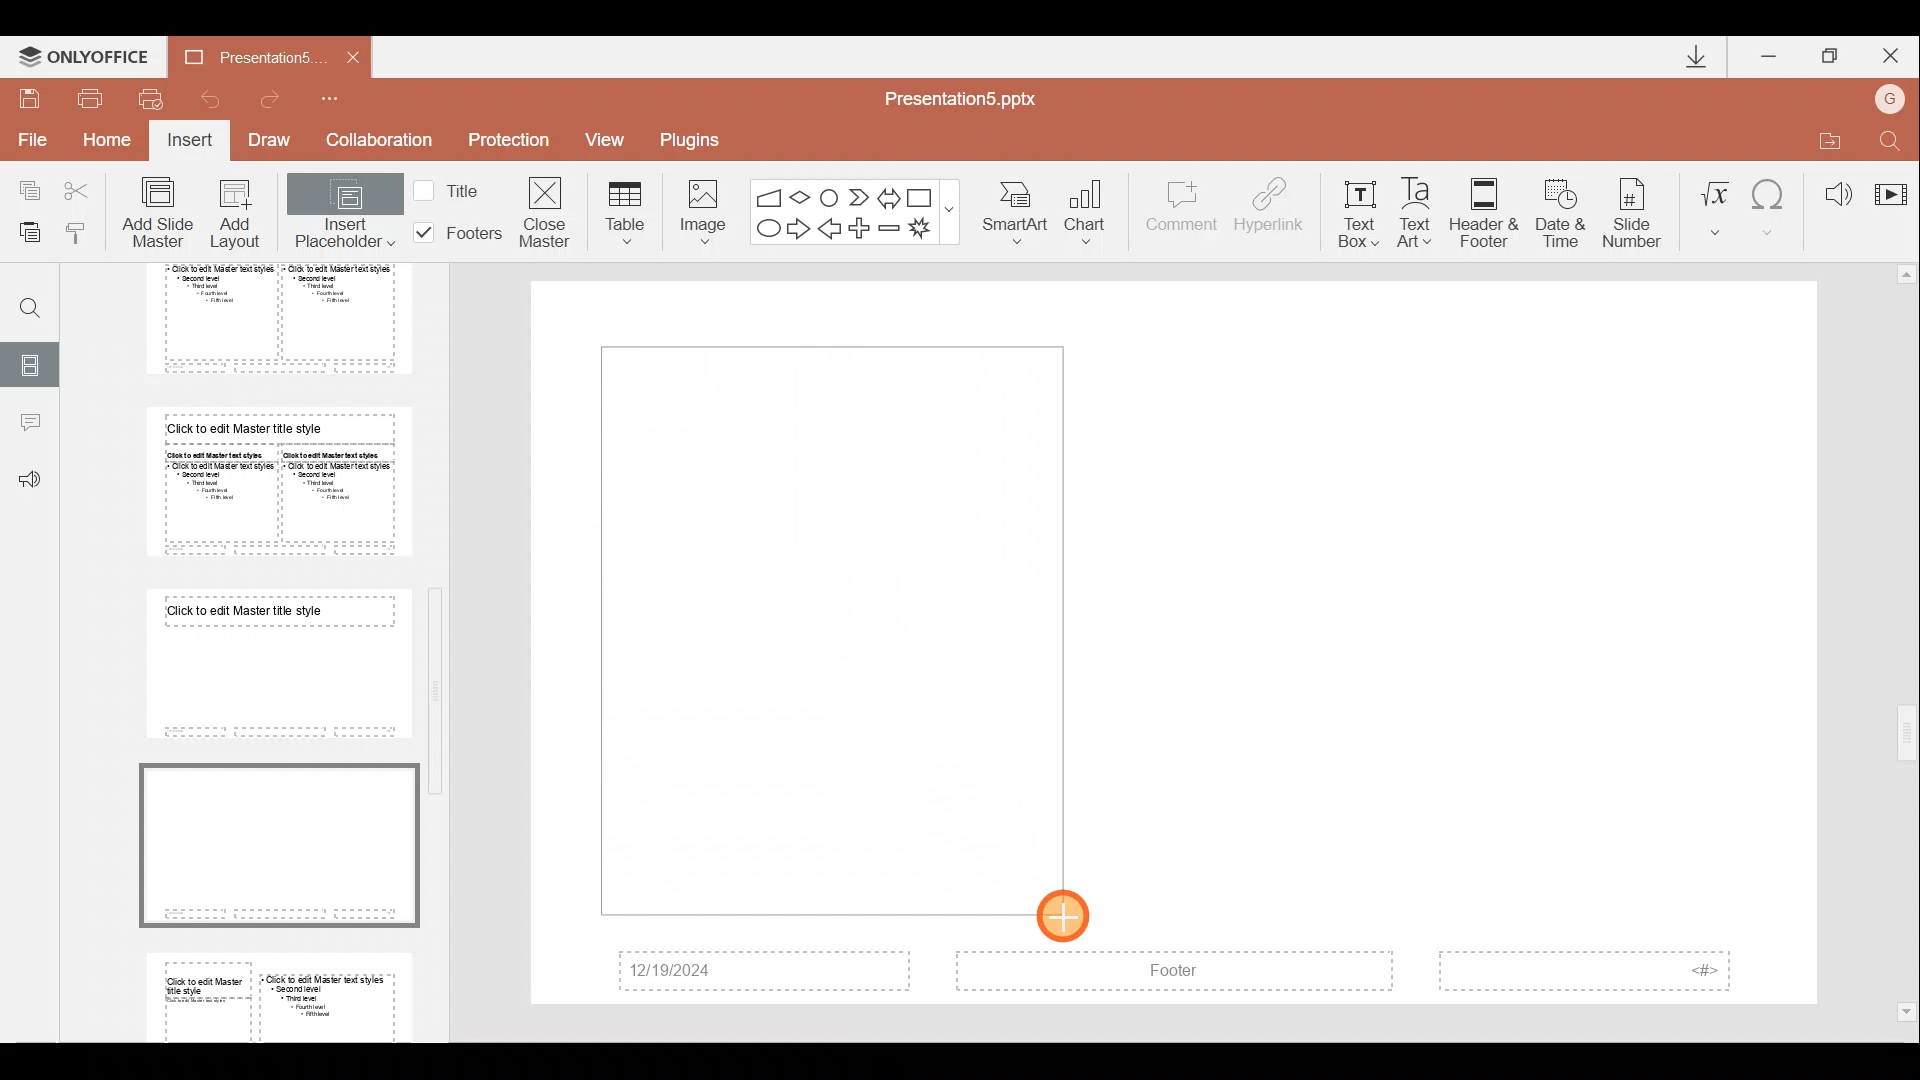 Image resolution: width=1920 pixels, height=1080 pixels. Describe the element at coordinates (162, 213) in the screenshot. I see `Add slide master` at that location.